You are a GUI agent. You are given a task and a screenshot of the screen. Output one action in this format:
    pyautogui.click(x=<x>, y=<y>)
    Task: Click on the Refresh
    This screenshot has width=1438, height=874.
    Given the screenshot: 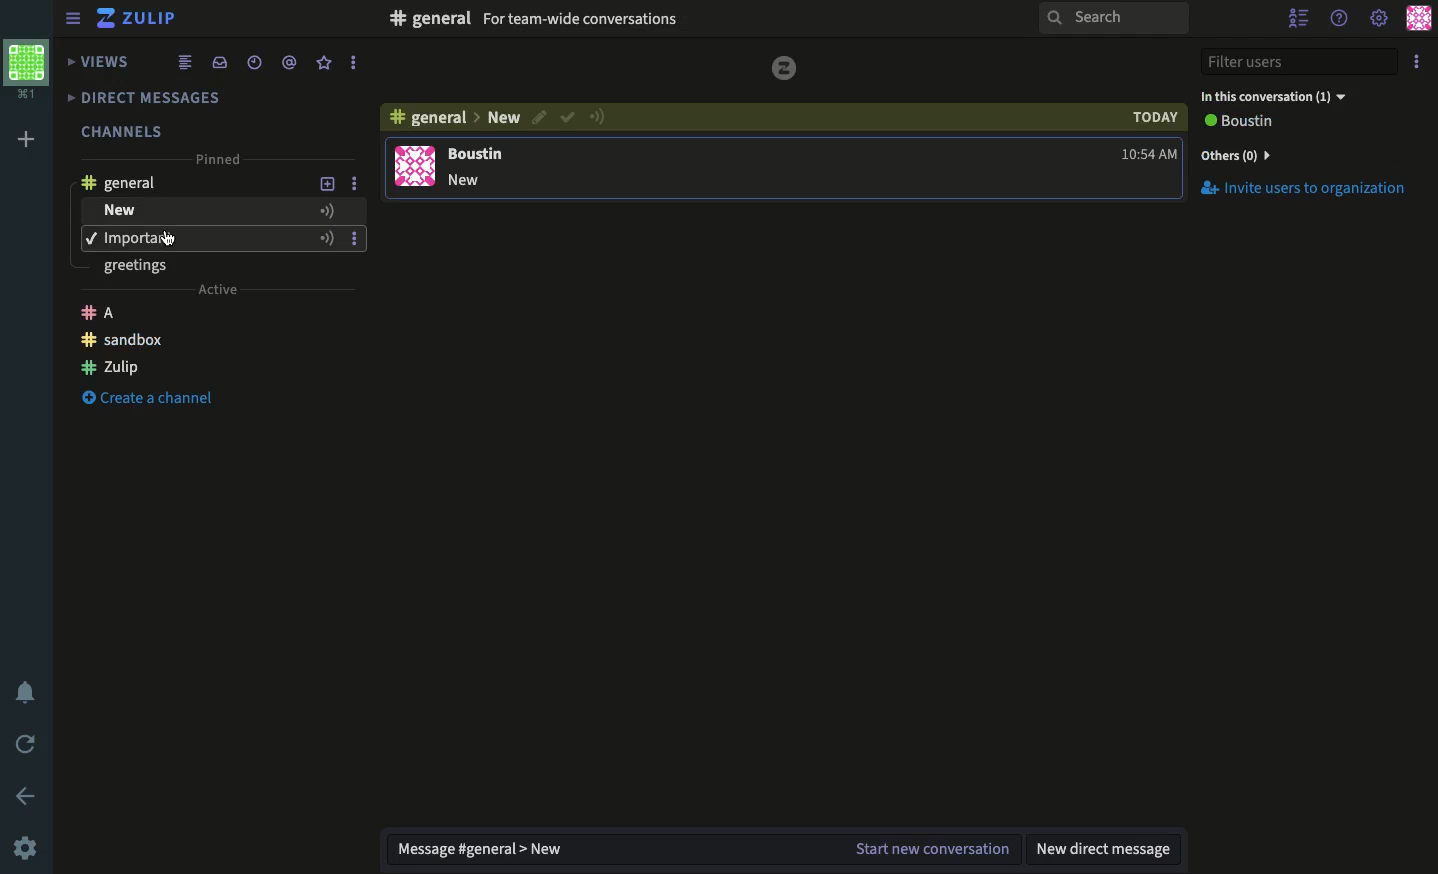 What is the action you would take?
    pyautogui.click(x=28, y=744)
    